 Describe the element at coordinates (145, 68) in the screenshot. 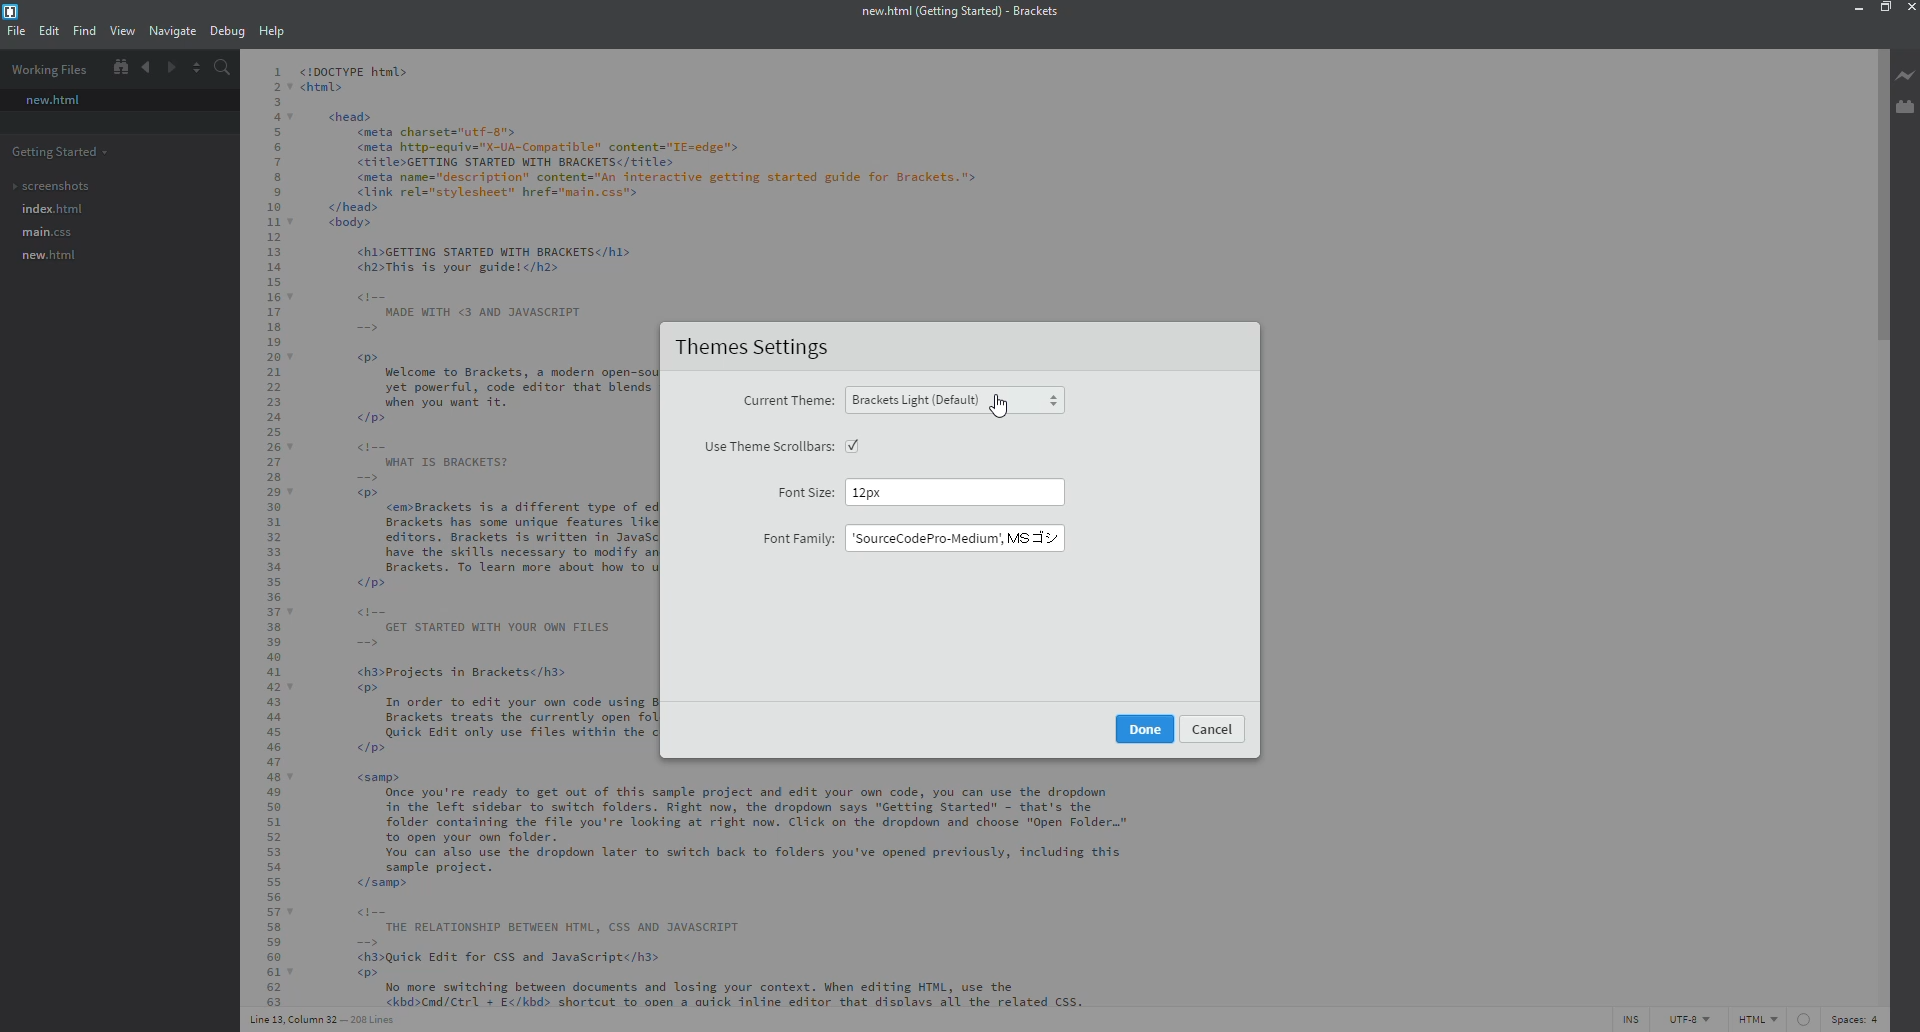

I see `back` at that location.